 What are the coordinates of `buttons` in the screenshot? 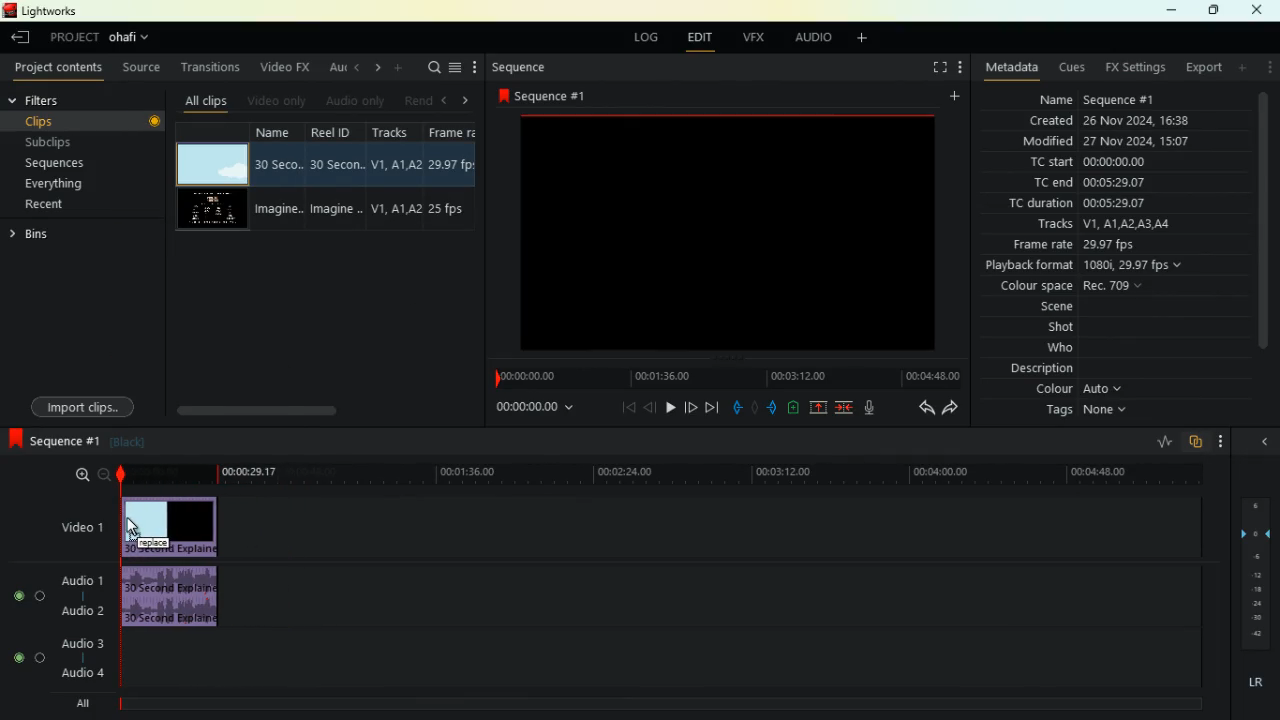 It's located at (18, 624).